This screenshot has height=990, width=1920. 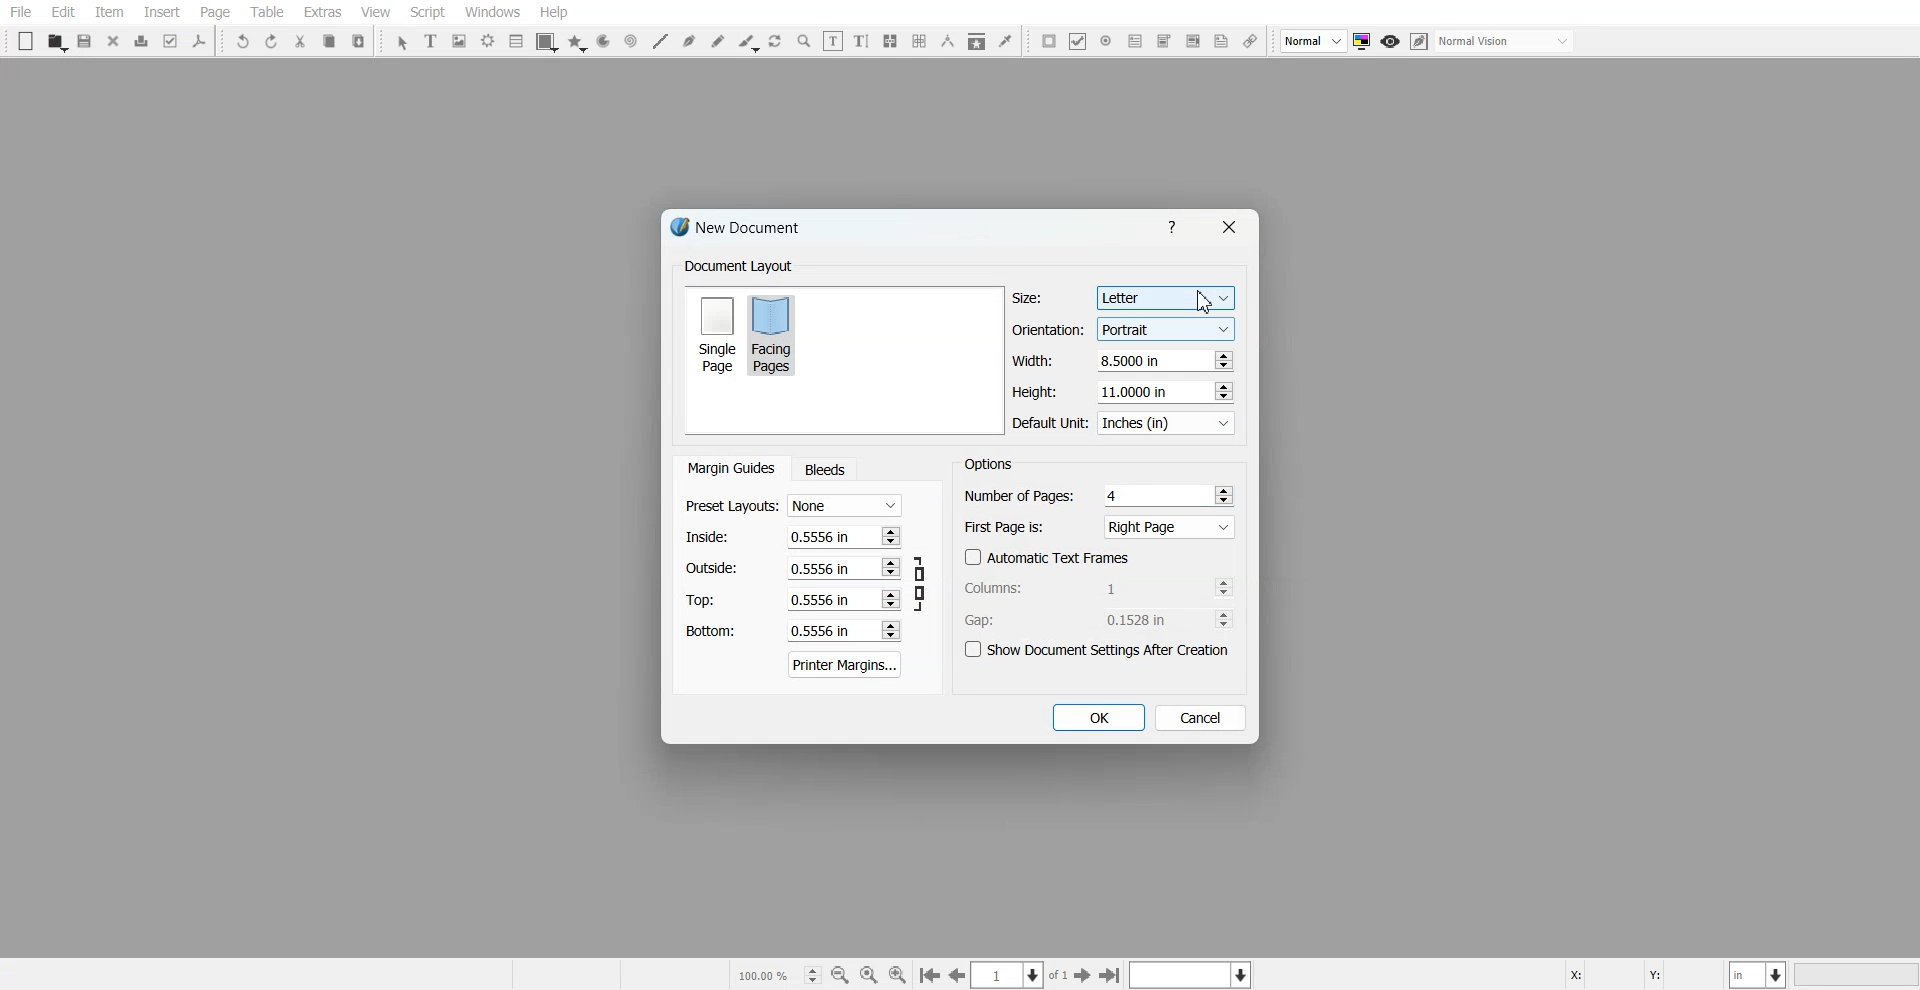 What do you see at coordinates (1176, 226) in the screenshot?
I see `Help` at bounding box center [1176, 226].